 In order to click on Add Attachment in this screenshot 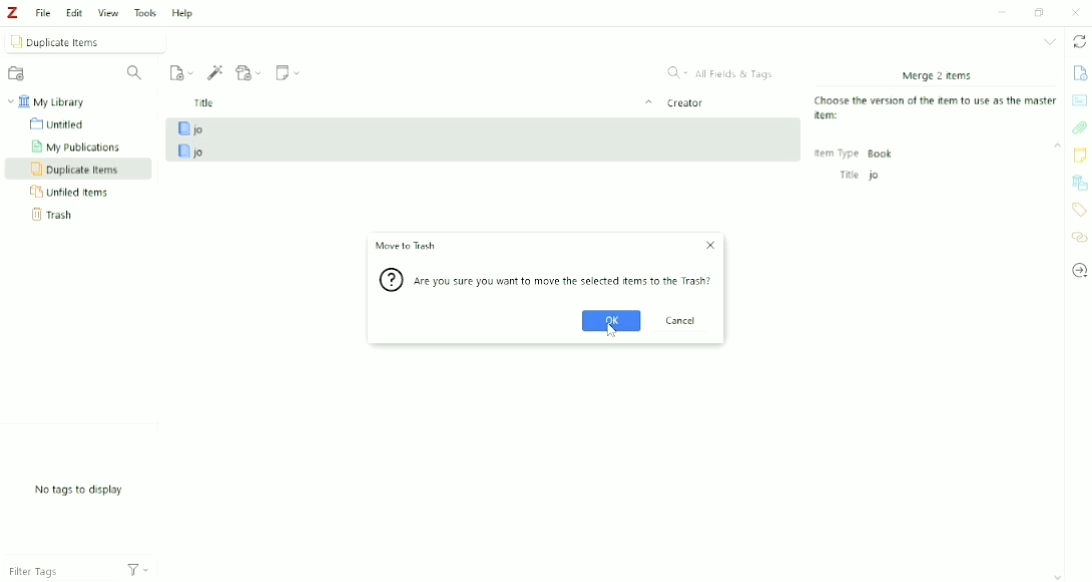, I will do `click(250, 73)`.